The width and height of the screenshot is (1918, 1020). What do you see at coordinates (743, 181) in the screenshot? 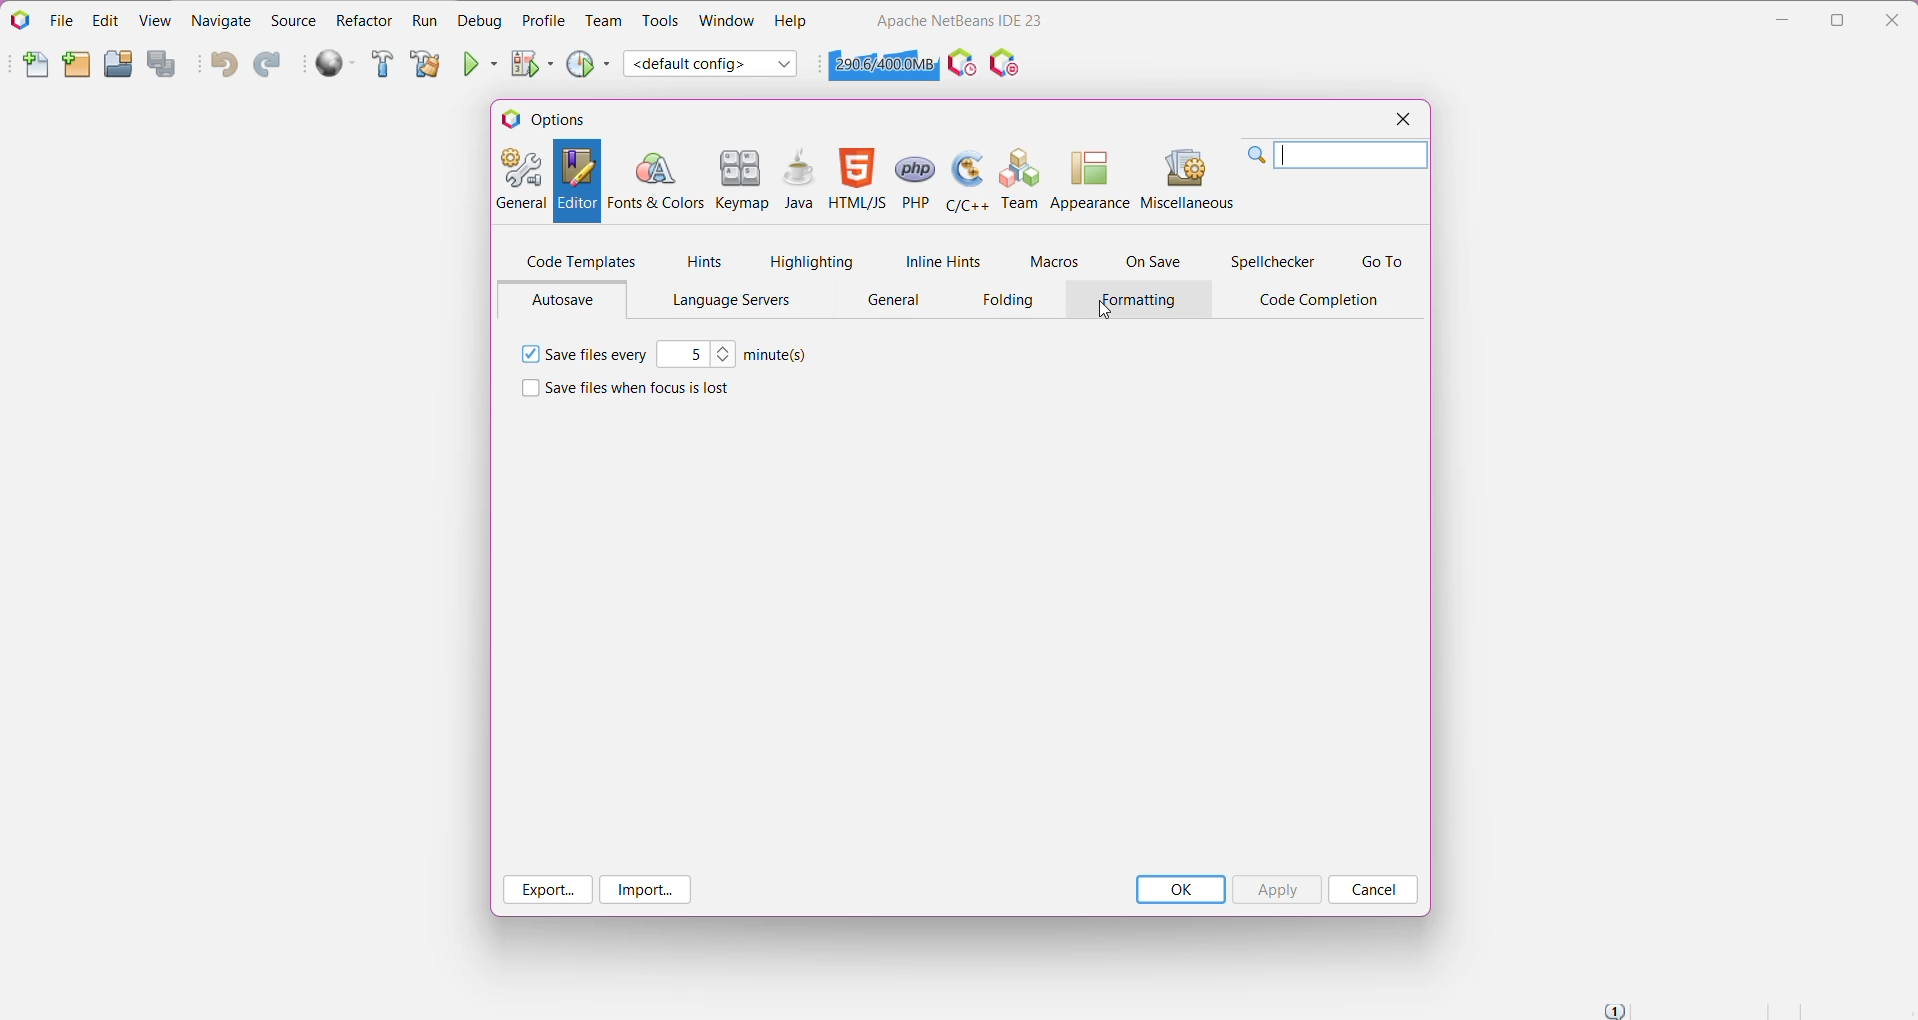
I see `Keymap` at bounding box center [743, 181].